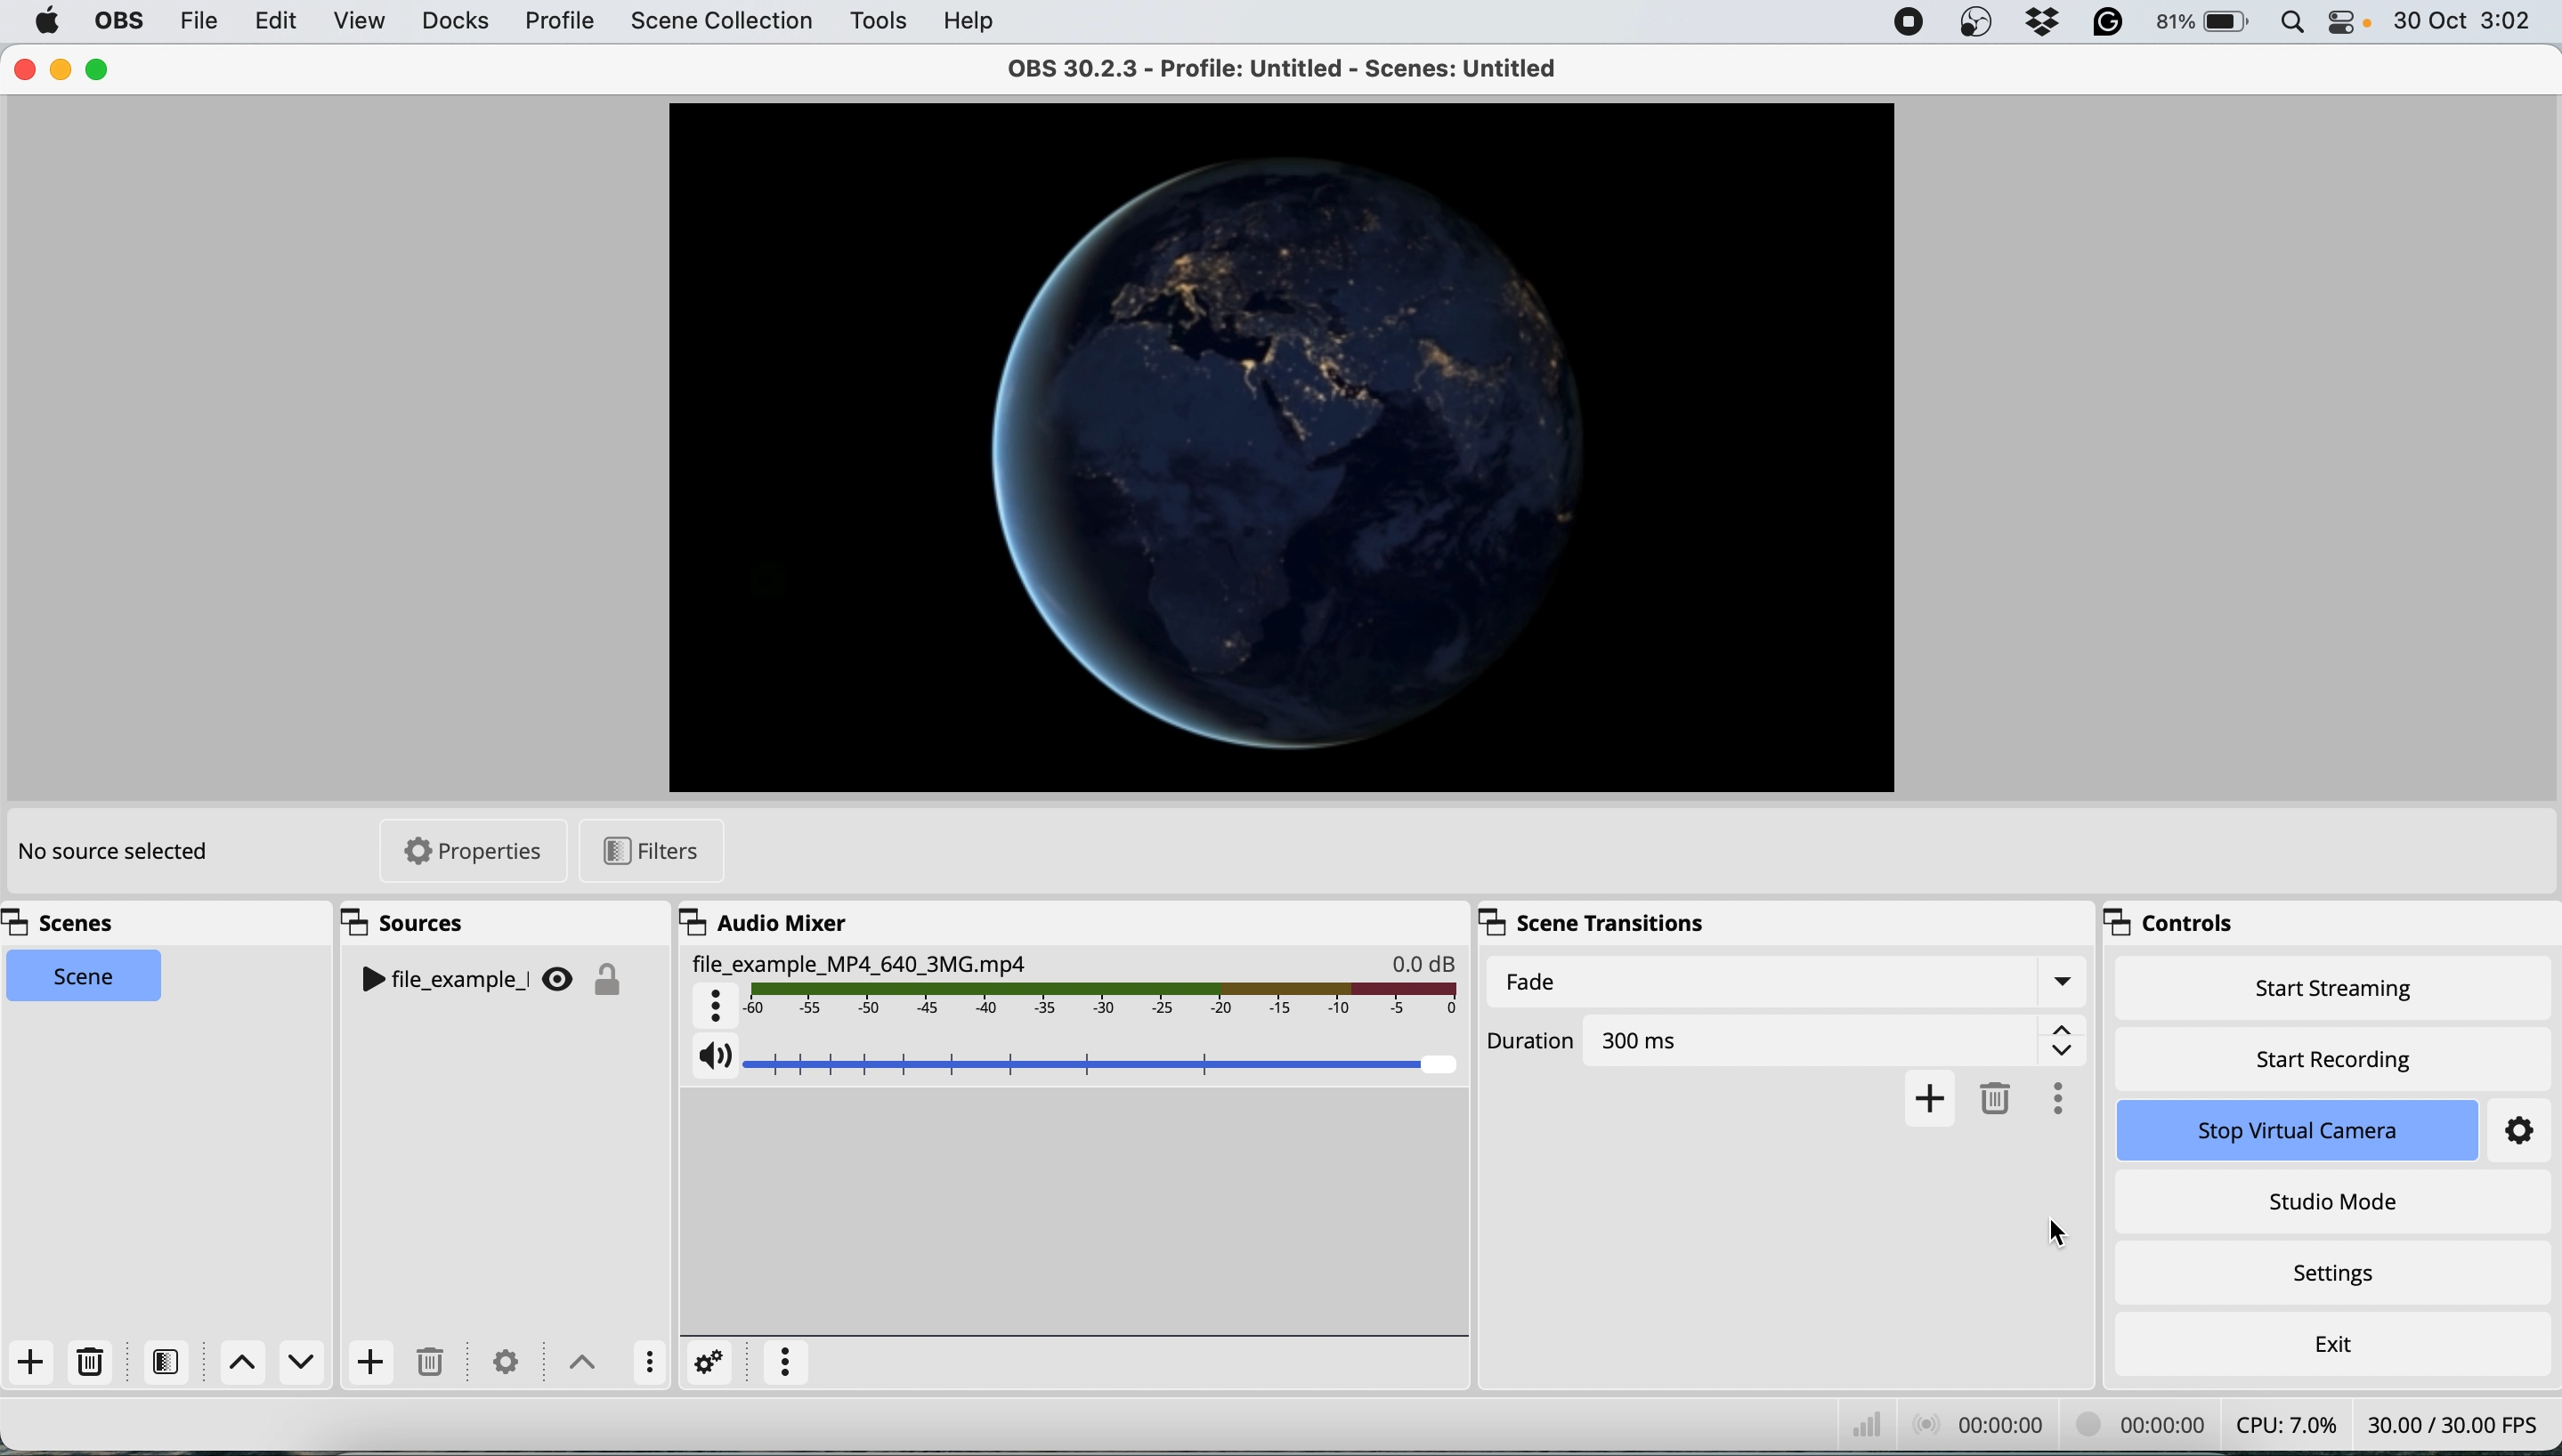  What do you see at coordinates (503, 983) in the screenshot?
I see `sources` at bounding box center [503, 983].